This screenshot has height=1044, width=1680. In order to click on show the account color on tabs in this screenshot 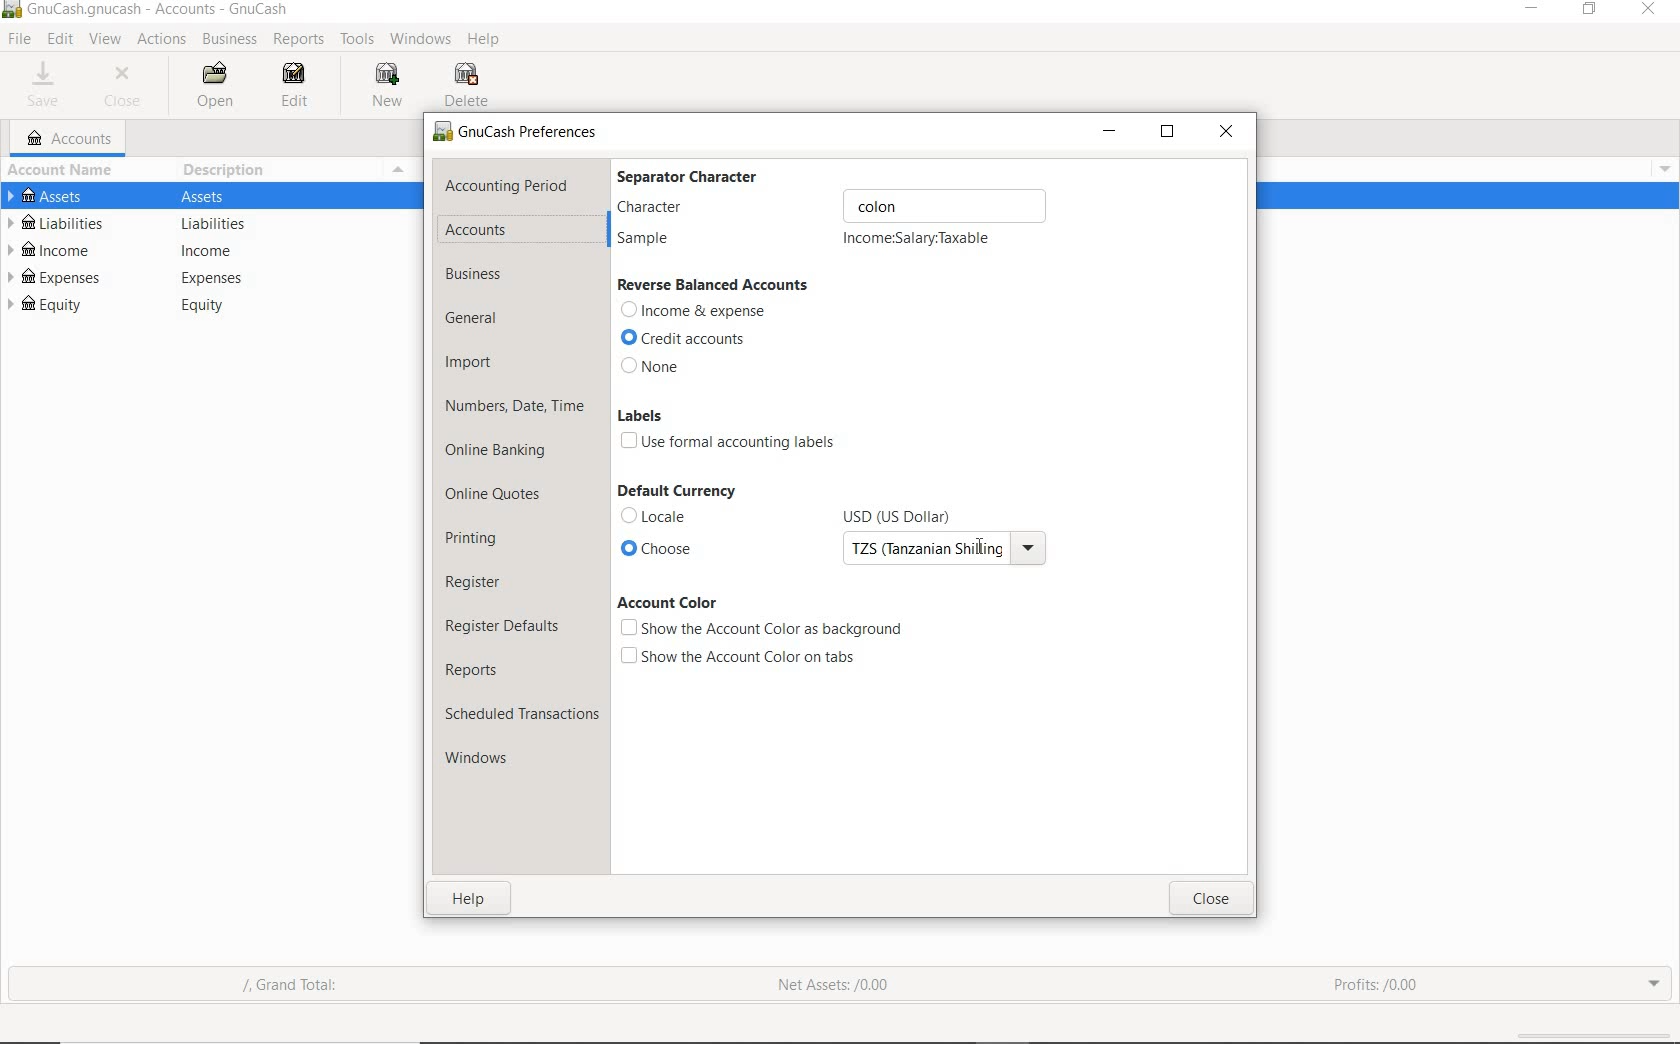, I will do `click(741, 656)`.